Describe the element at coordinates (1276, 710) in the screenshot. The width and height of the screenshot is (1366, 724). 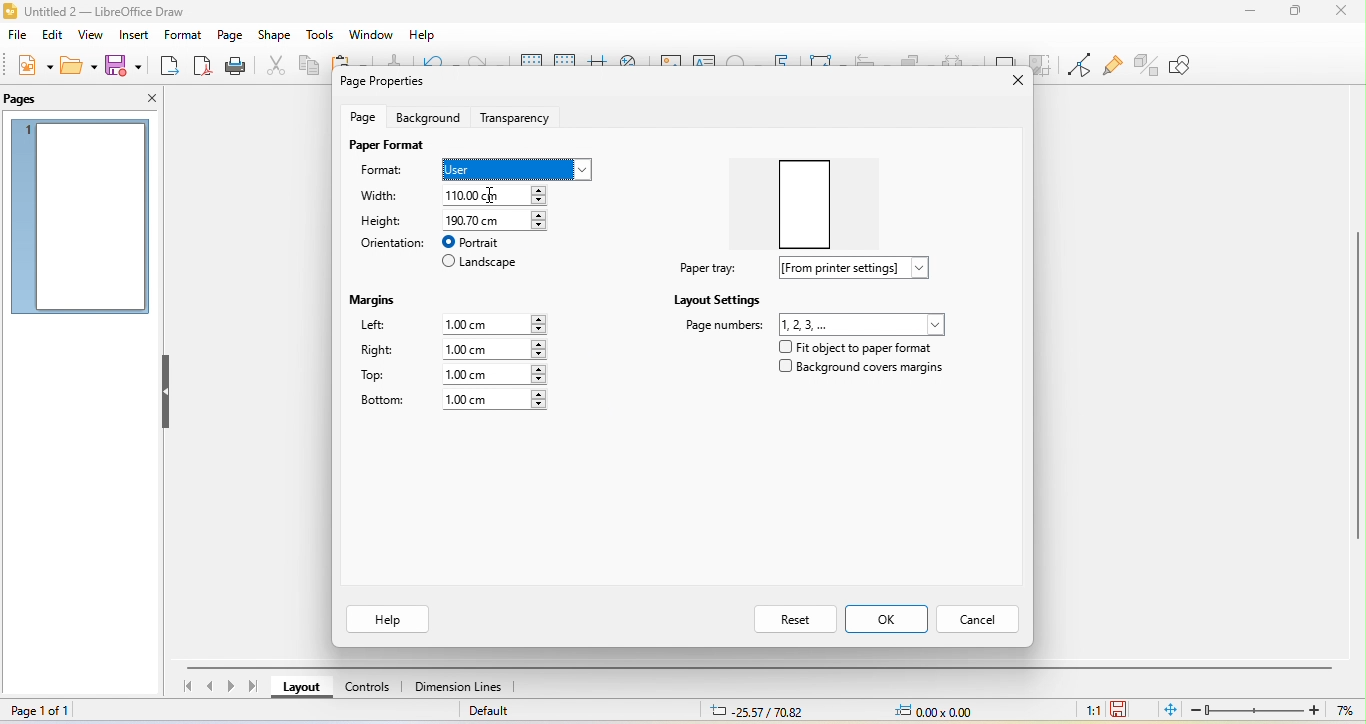
I see `zoom` at that location.